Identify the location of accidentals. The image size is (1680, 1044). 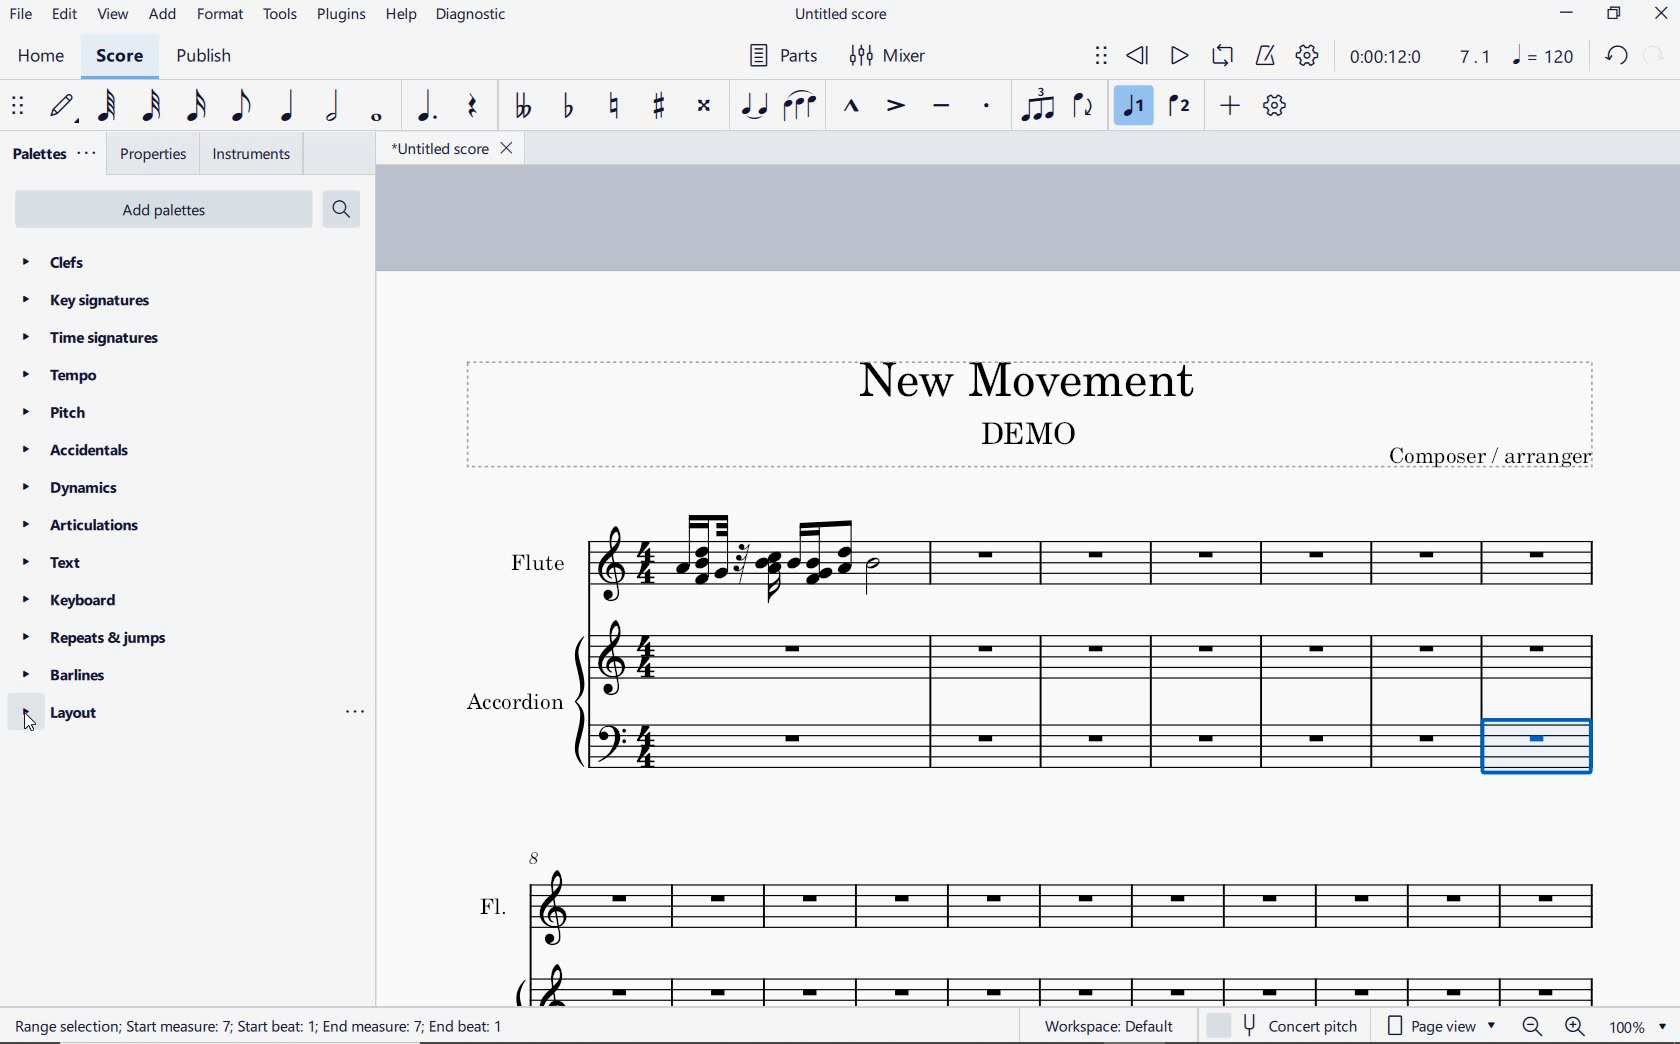
(79, 449).